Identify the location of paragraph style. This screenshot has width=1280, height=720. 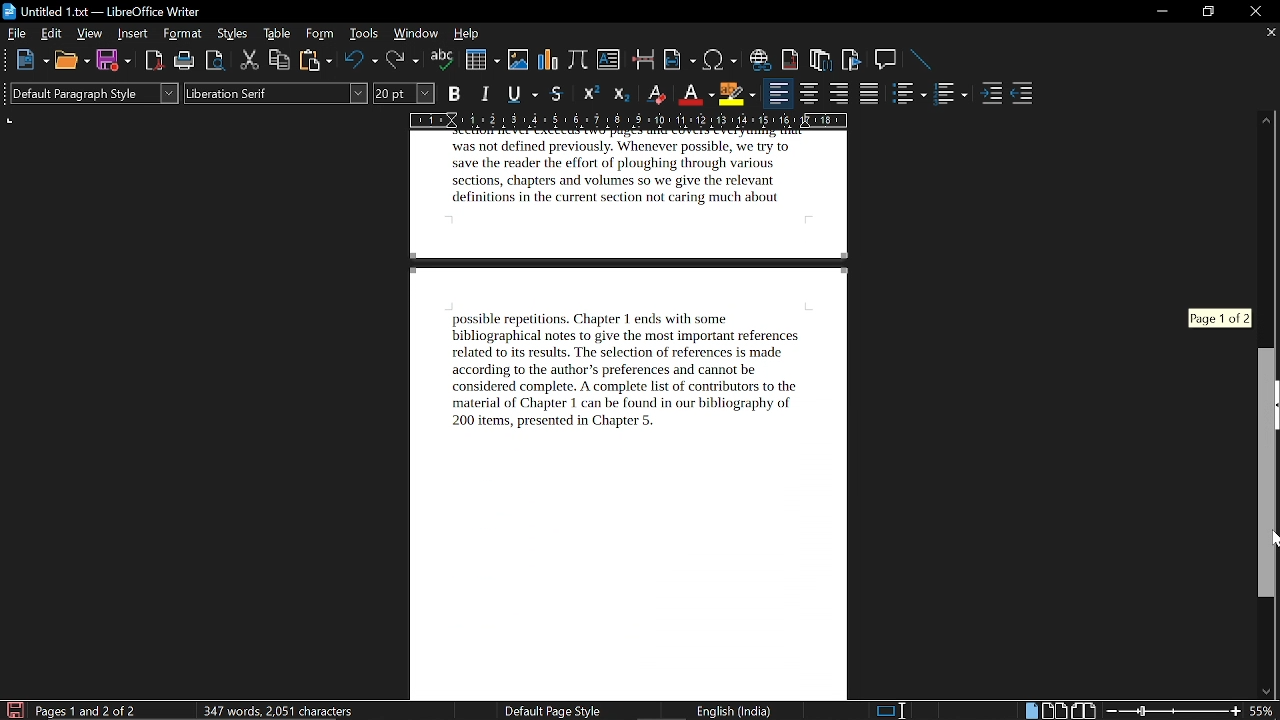
(95, 93).